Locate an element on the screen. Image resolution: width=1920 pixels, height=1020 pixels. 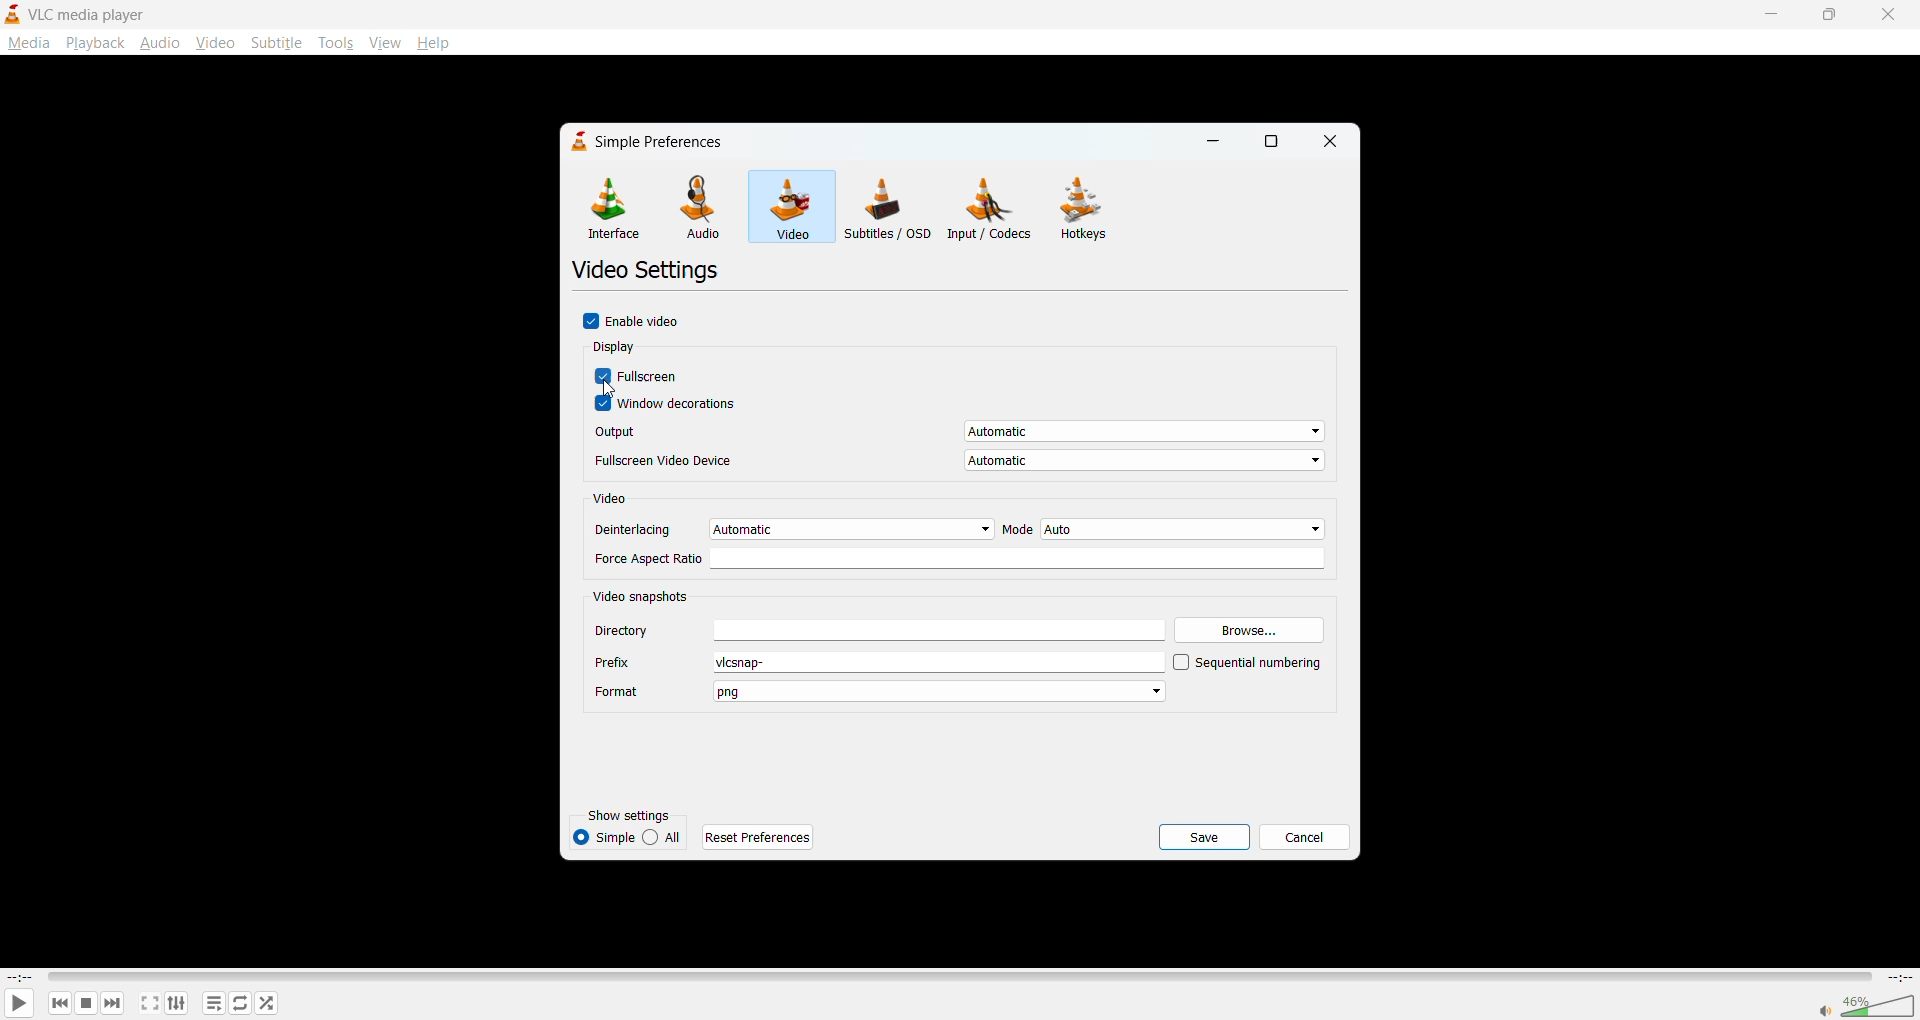
total track time is located at coordinates (1898, 977).